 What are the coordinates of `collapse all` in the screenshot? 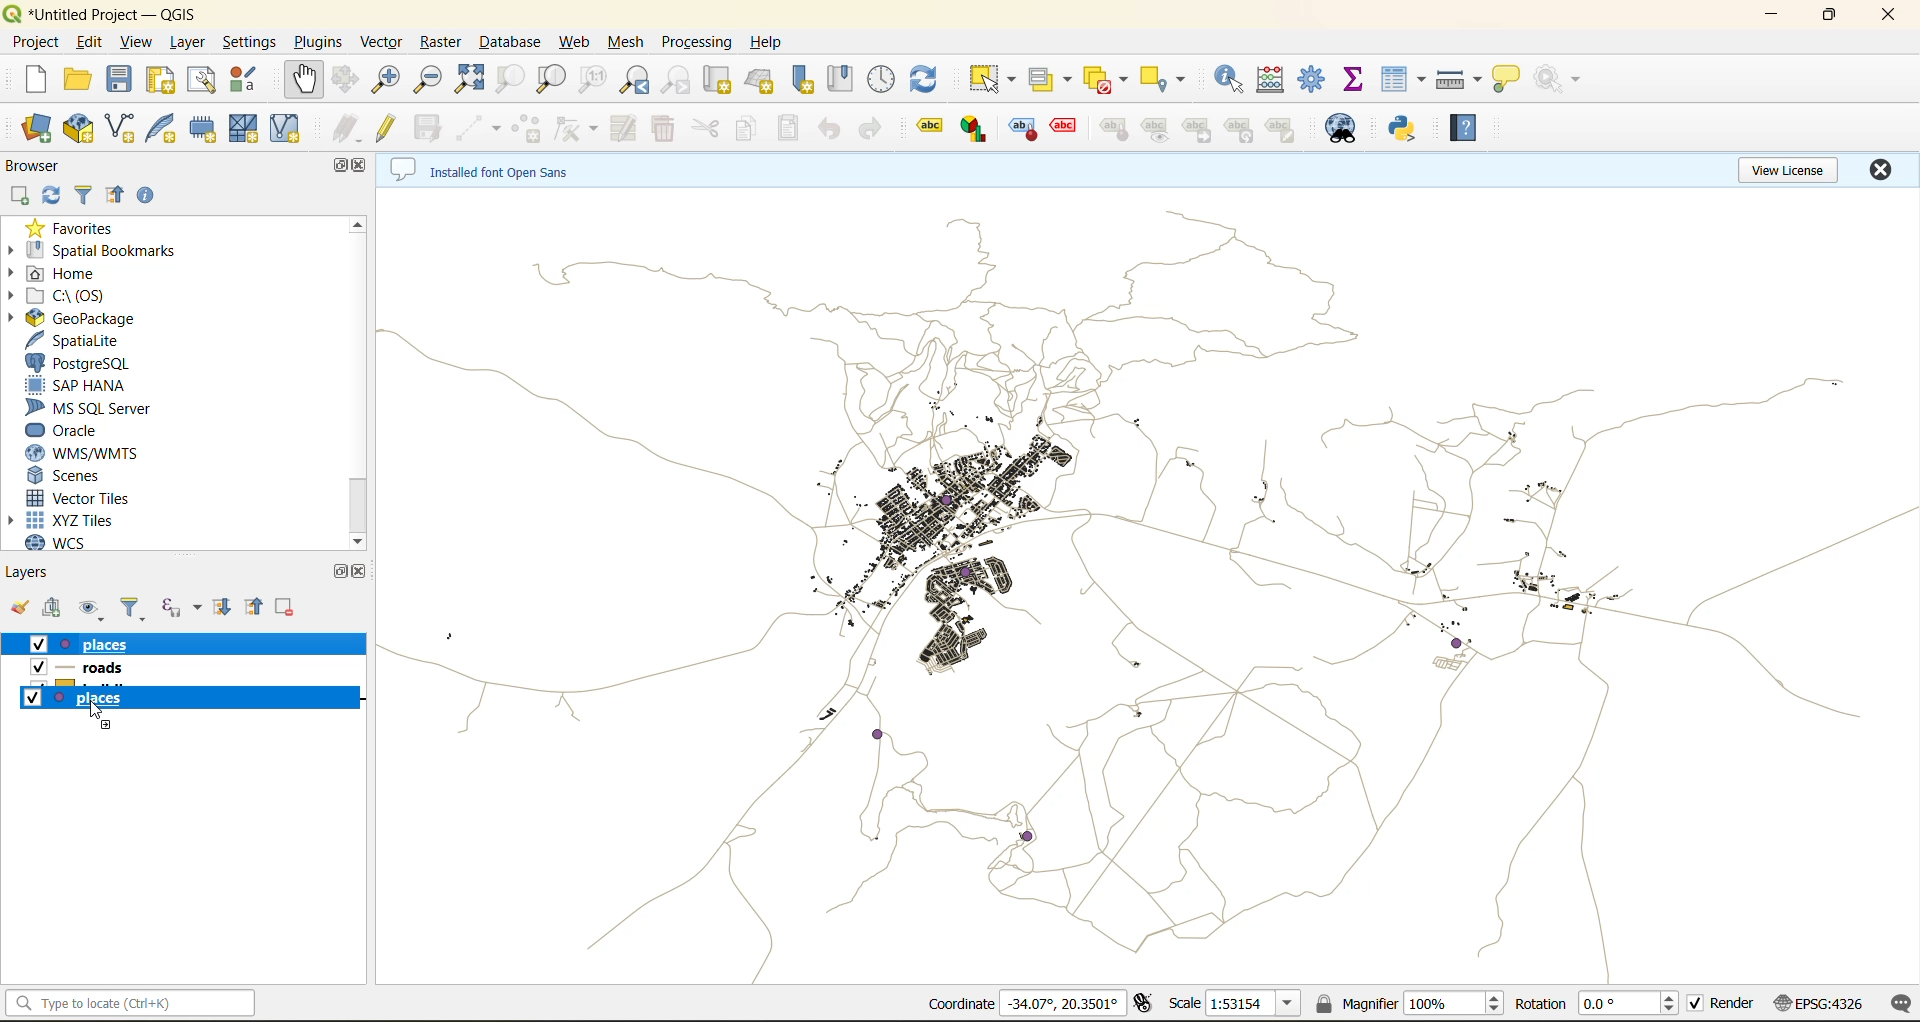 It's located at (118, 197).